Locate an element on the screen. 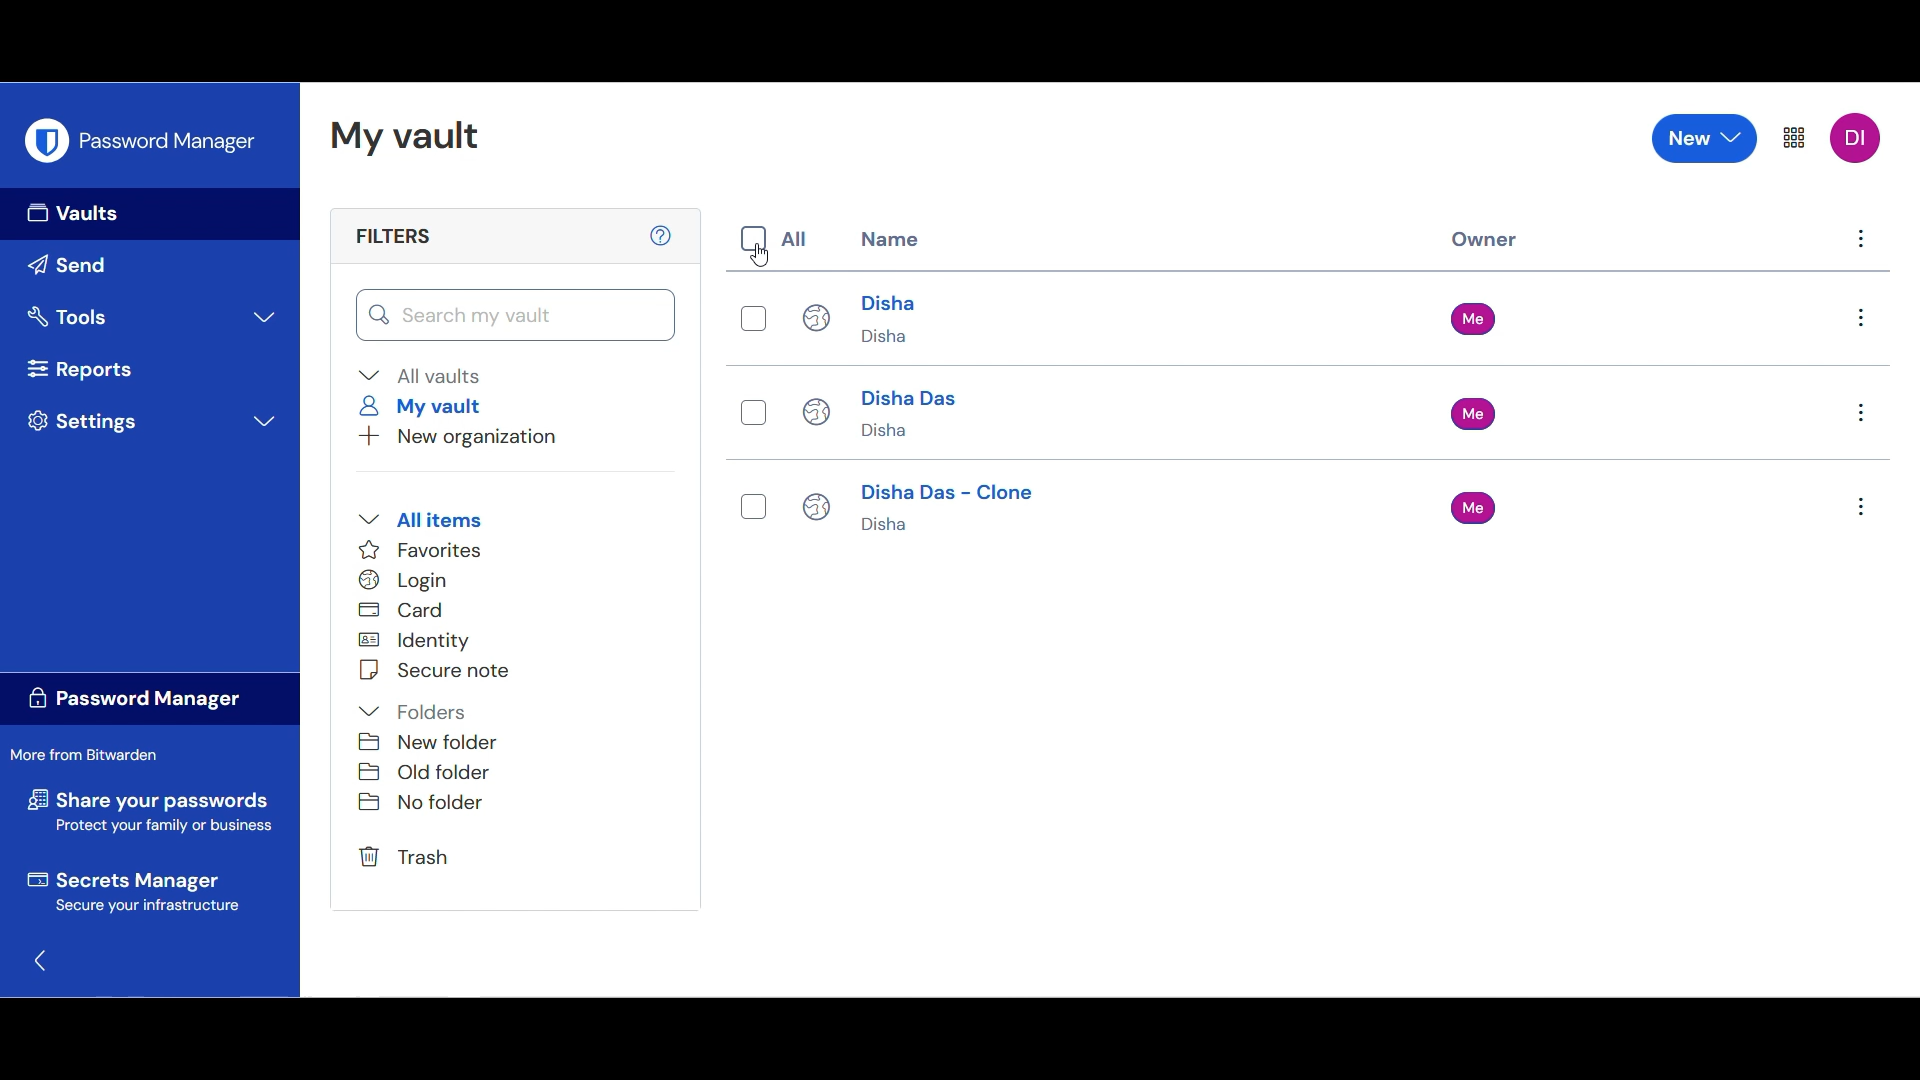 The image size is (1920, 1080). Name column is located at coordinates (890, 238).